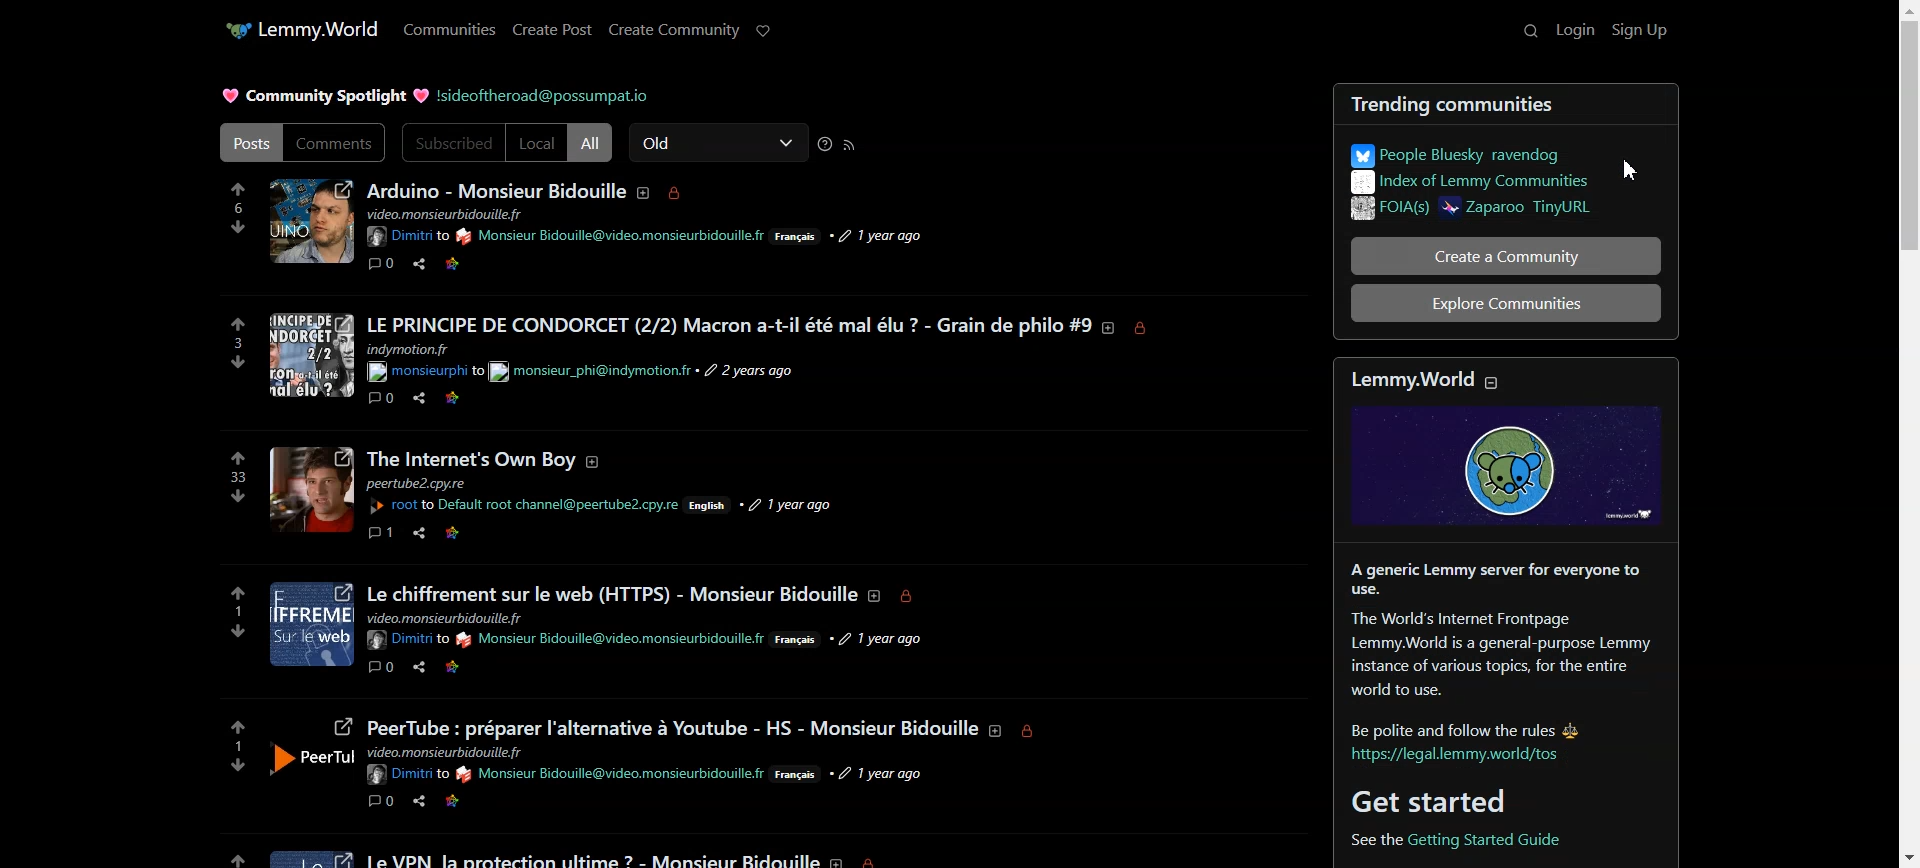 The image size is (1920, 868). What do you see at coordinates (1433, 800) in the screenshot?
I see `Get started` at bounding box center [1433, 800].